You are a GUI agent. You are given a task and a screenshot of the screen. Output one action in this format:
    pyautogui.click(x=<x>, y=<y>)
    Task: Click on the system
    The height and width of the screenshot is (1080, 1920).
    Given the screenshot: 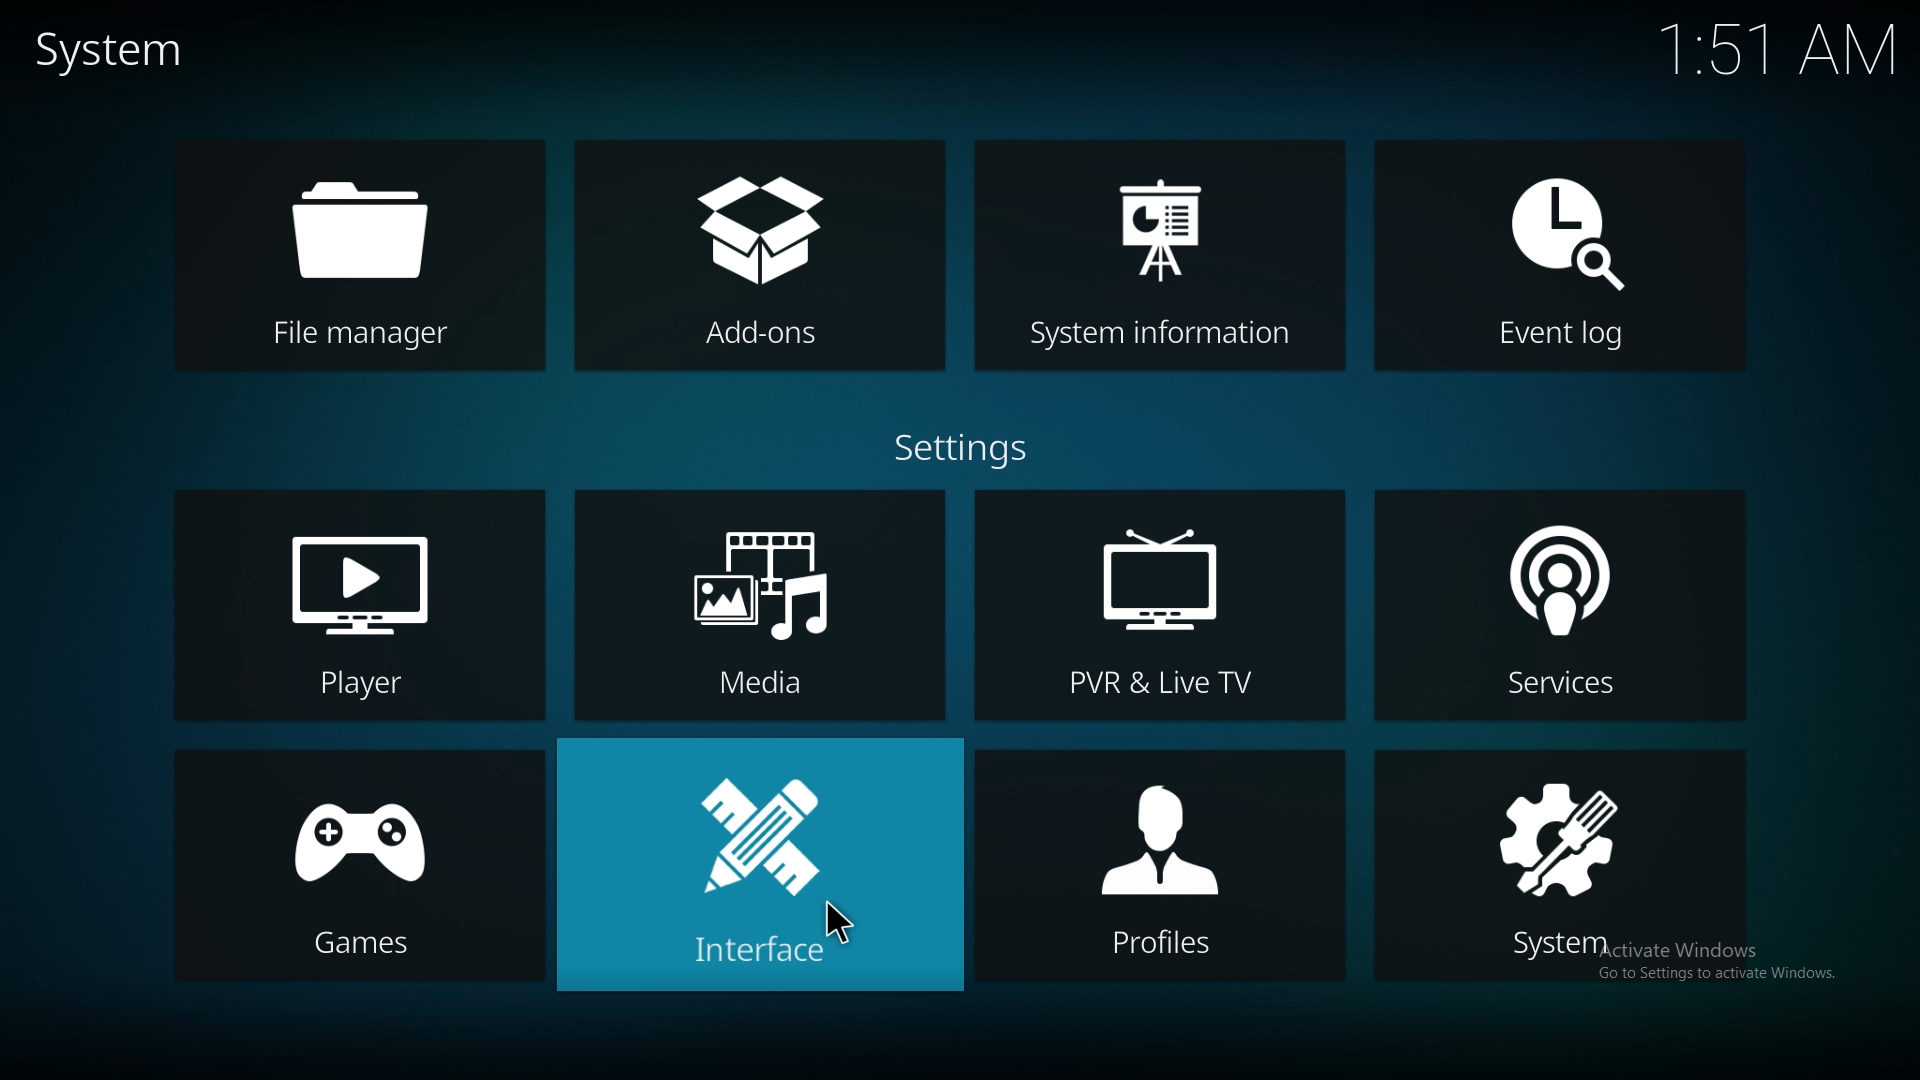 What is the action you would take?
    pyautogui.click(x=117, y=53)
    